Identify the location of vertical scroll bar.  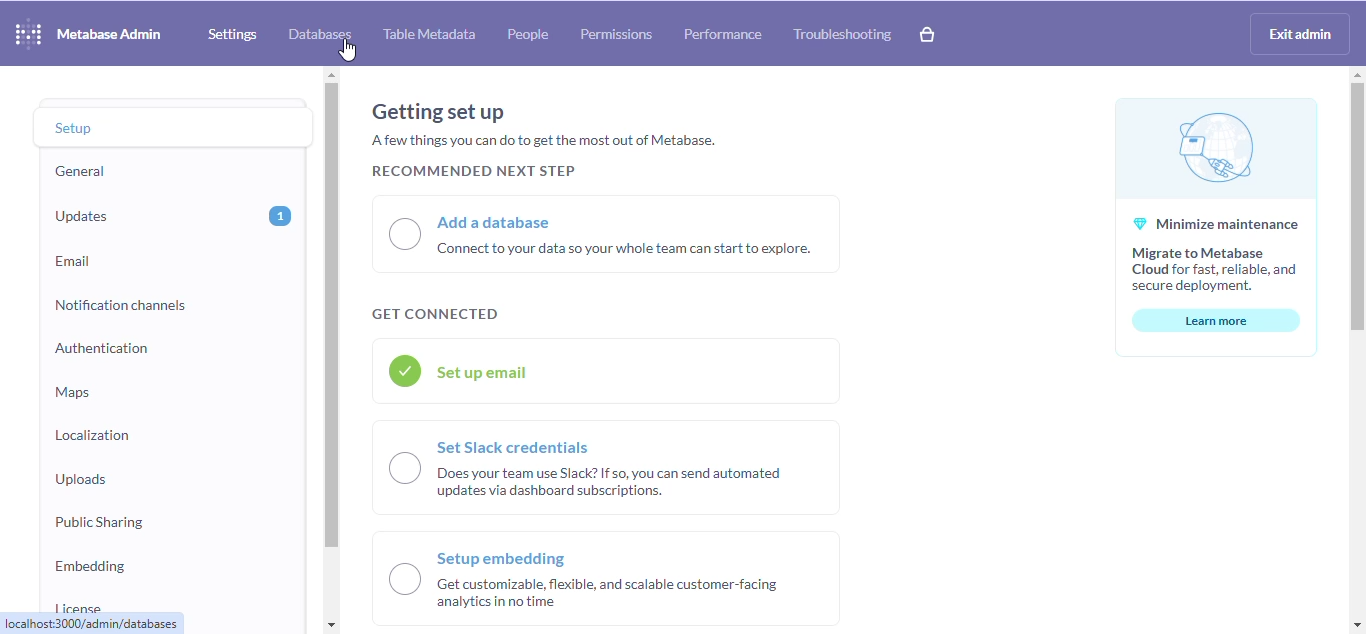
(331, 316).